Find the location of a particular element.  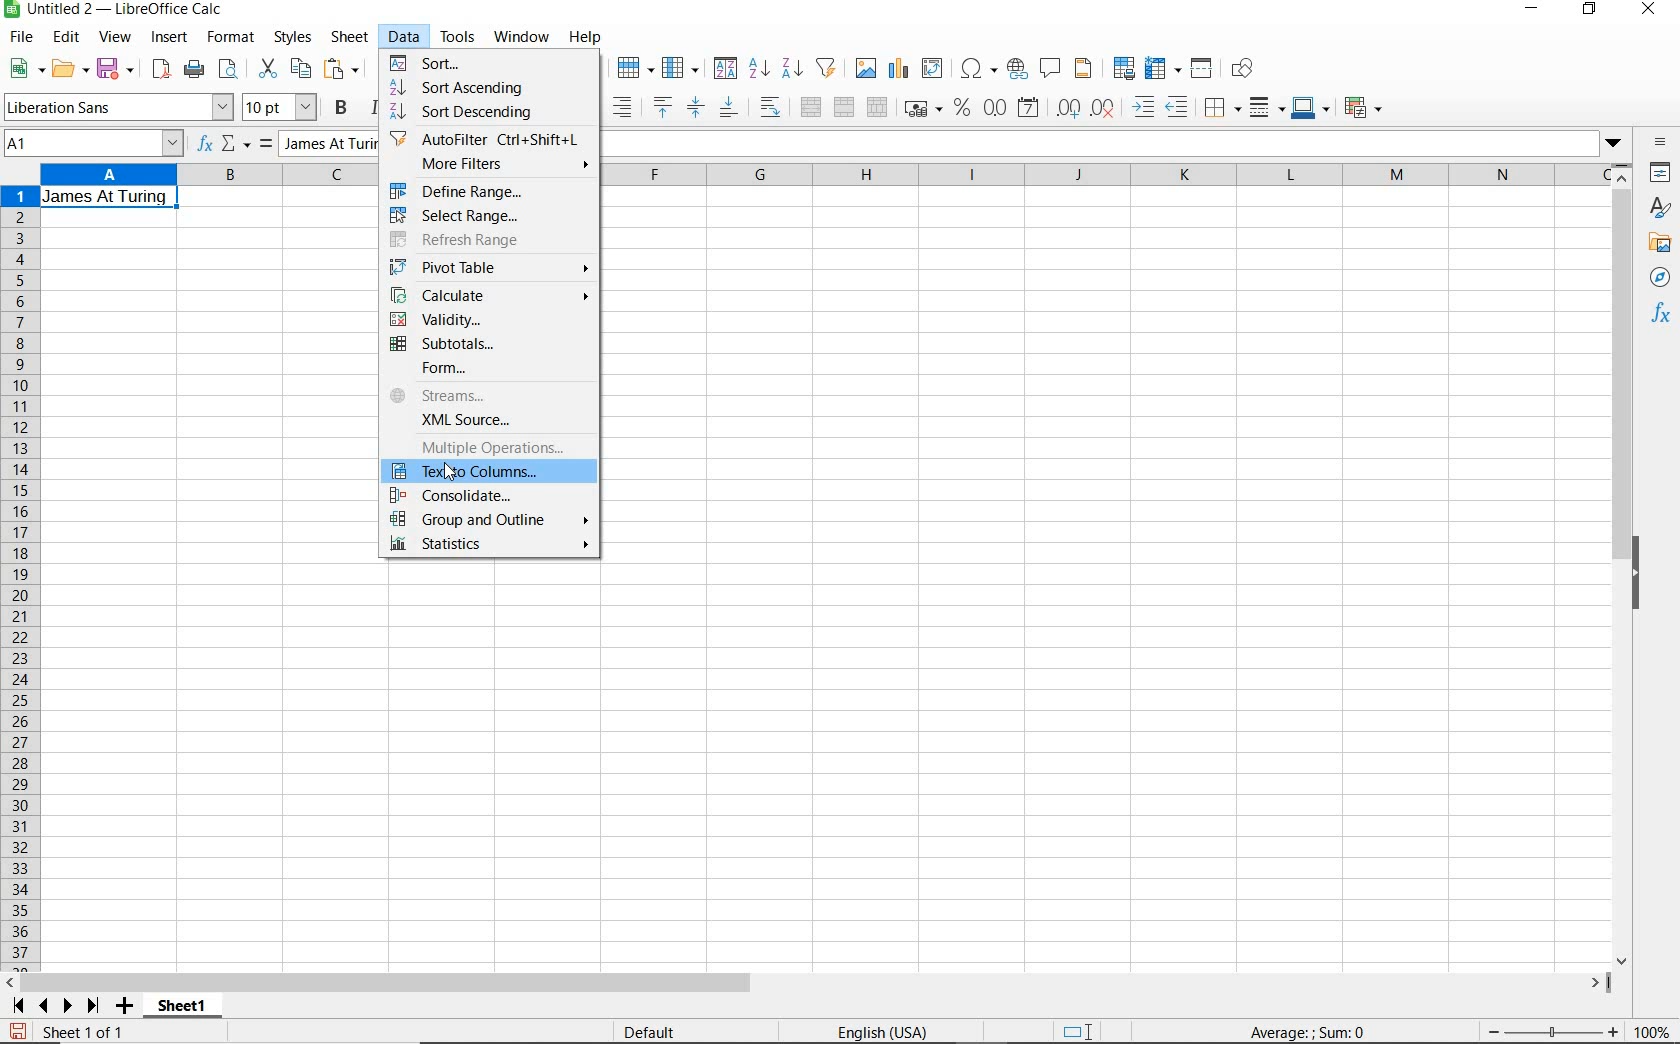

sort is located at coordinates (439, 62).